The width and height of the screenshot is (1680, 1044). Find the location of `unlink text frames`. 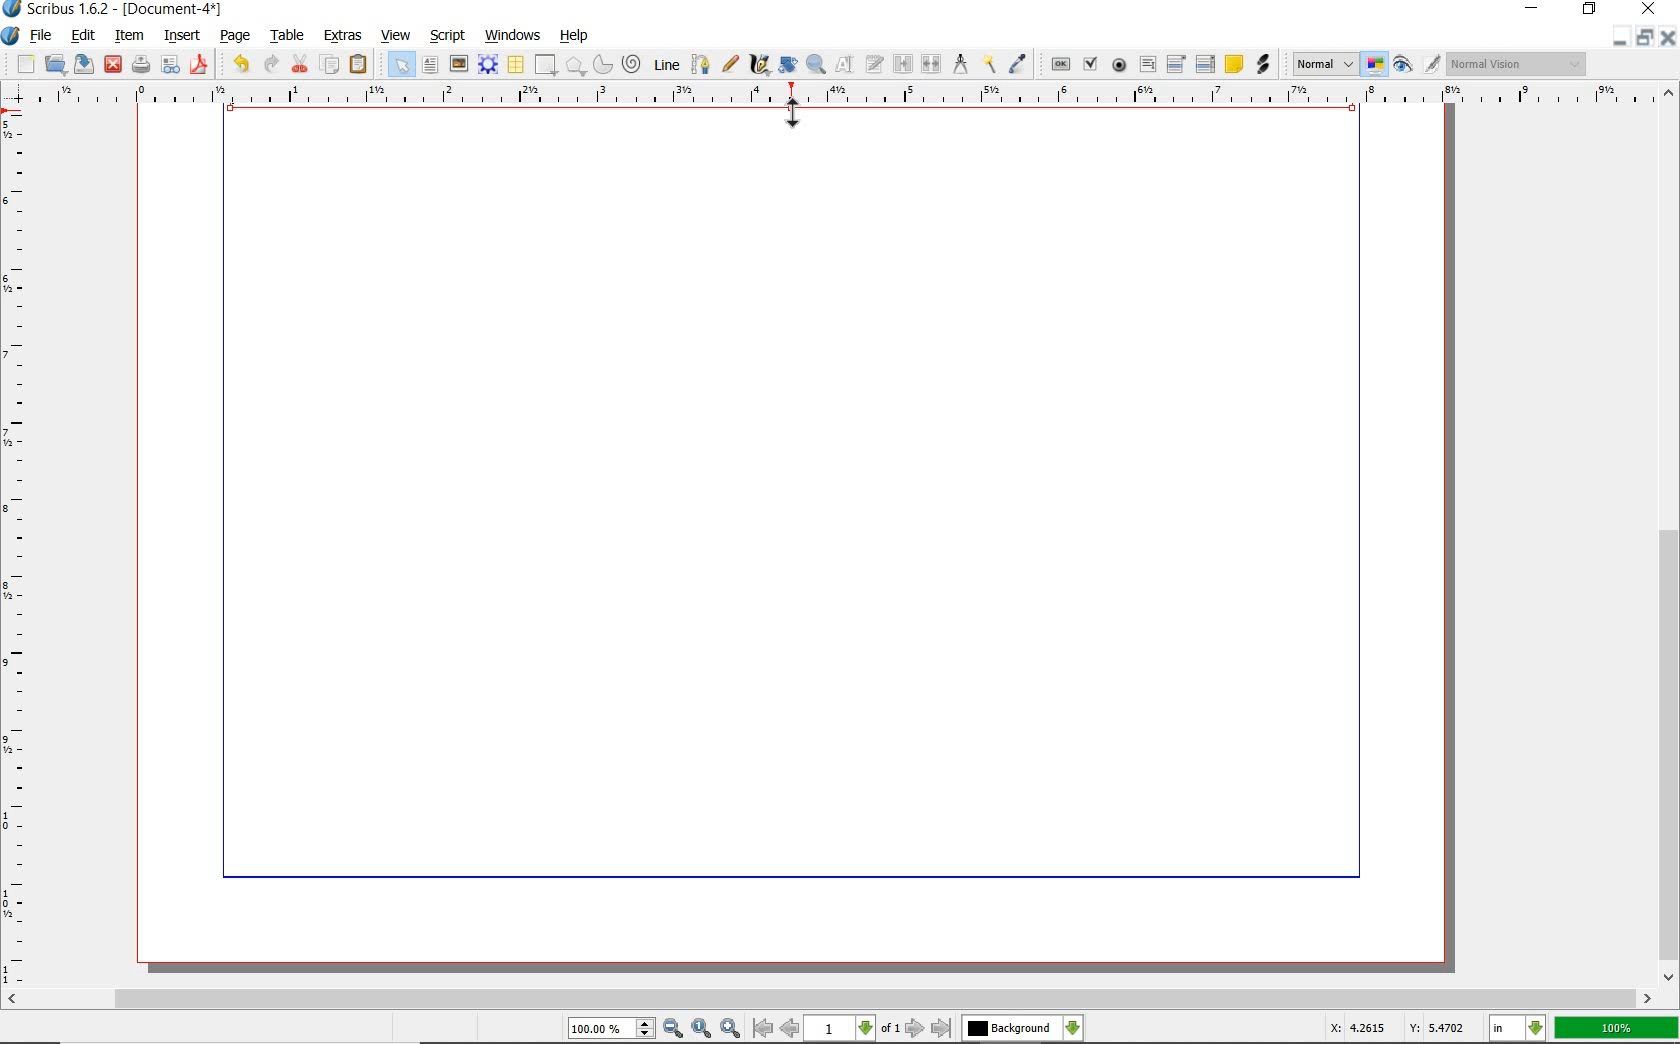

unlink text frames is located at coordinates (929, 62).